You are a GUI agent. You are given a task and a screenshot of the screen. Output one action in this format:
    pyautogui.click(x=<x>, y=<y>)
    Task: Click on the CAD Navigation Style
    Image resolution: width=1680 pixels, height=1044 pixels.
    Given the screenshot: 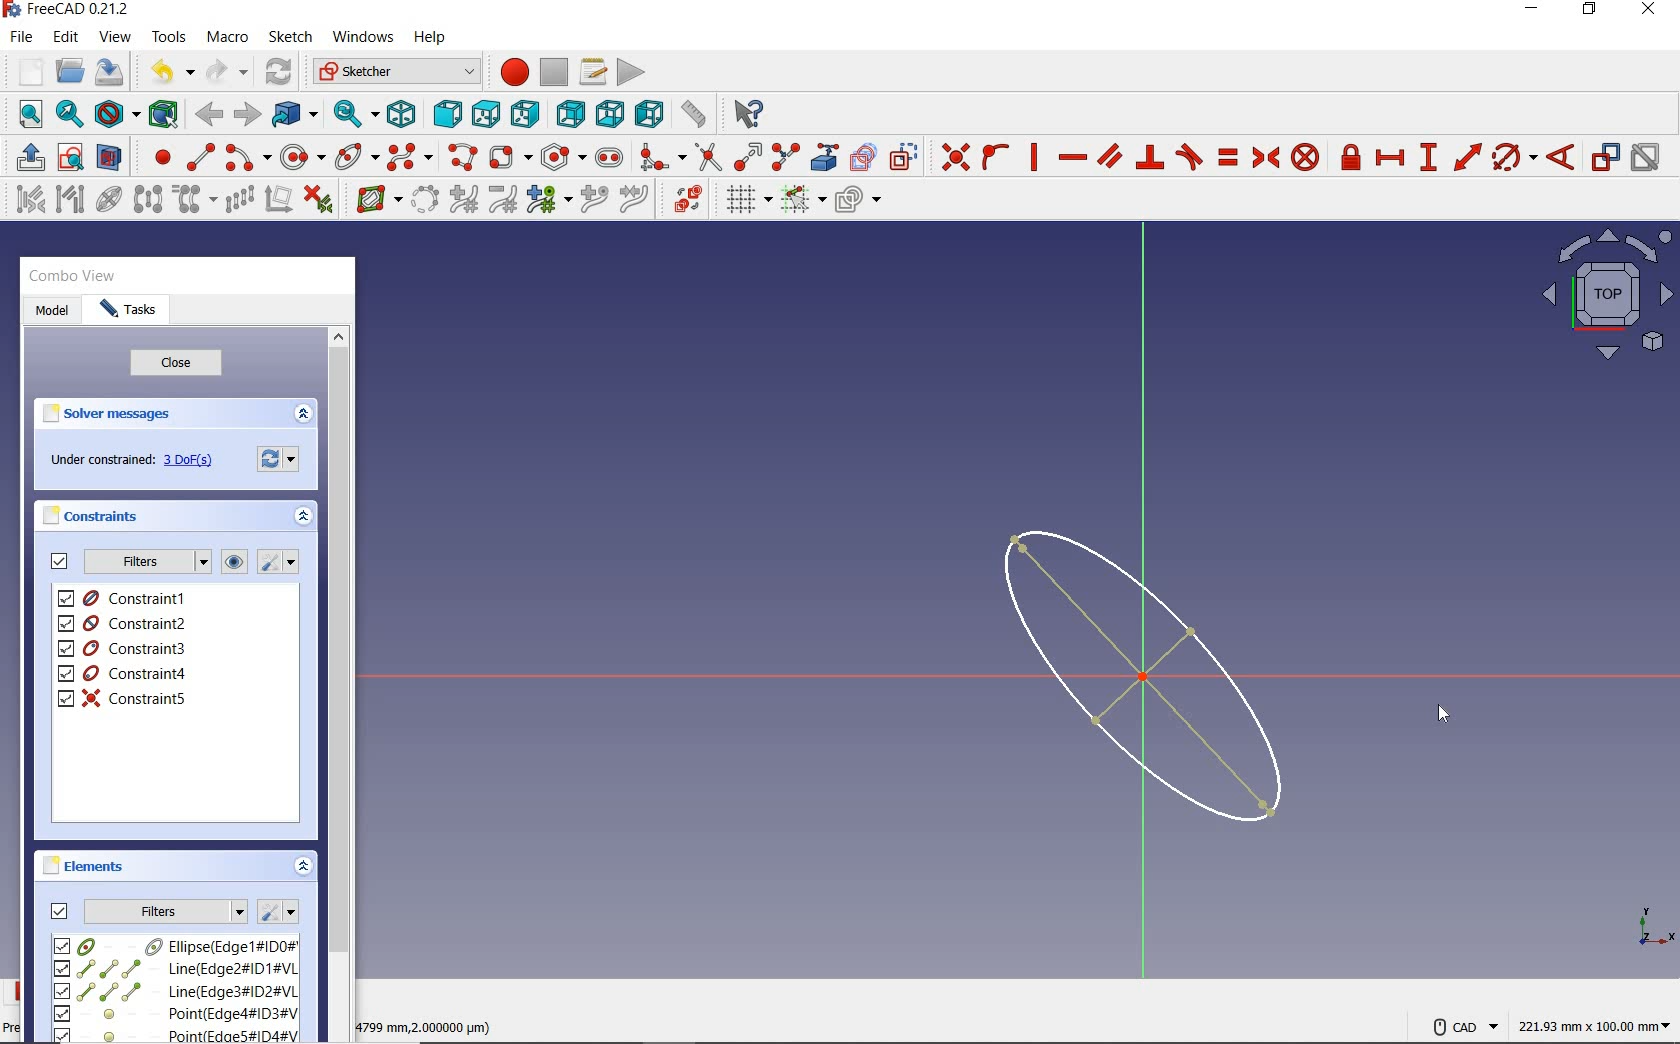 What is the action you would take?
    pyautogui.click(x=1460, y=1024)
    